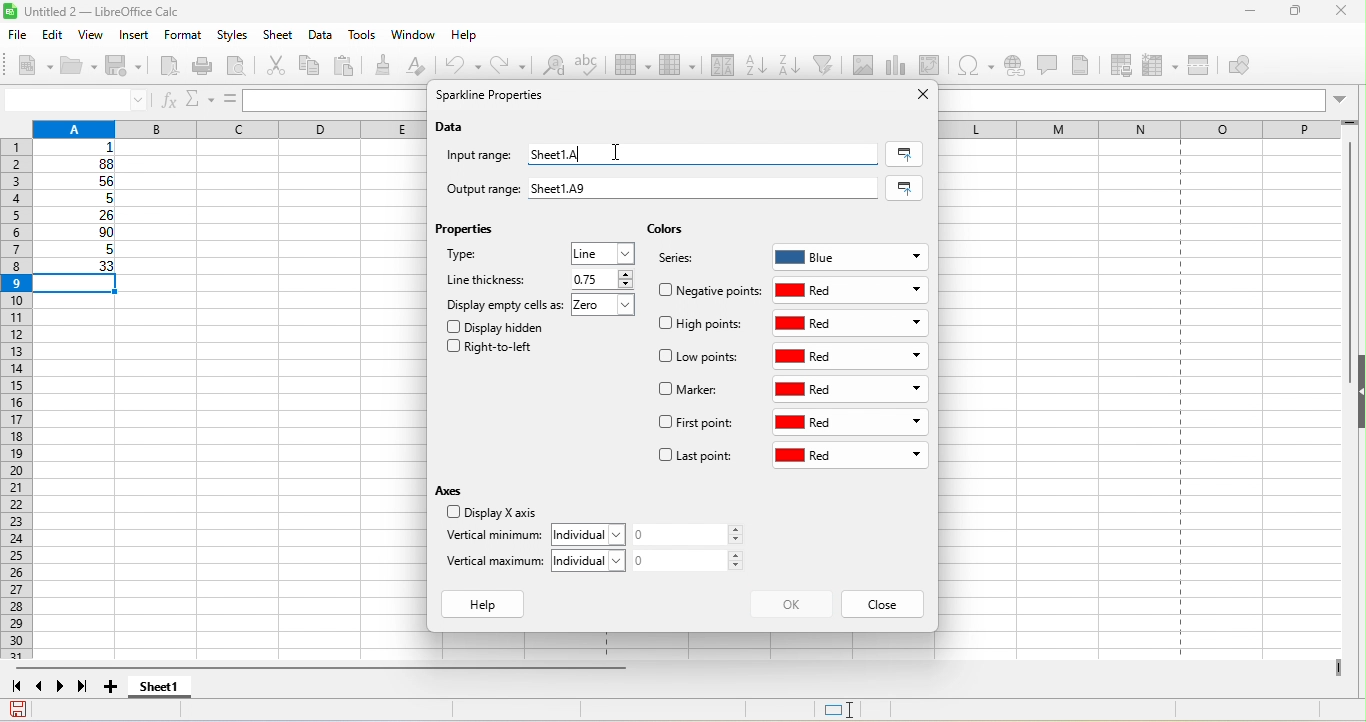 The image size is (1366, 722). What do you see at coordinates (1088, 65) in the screenshot?
I see `headers and footers` at bounding box center [1088, 65].